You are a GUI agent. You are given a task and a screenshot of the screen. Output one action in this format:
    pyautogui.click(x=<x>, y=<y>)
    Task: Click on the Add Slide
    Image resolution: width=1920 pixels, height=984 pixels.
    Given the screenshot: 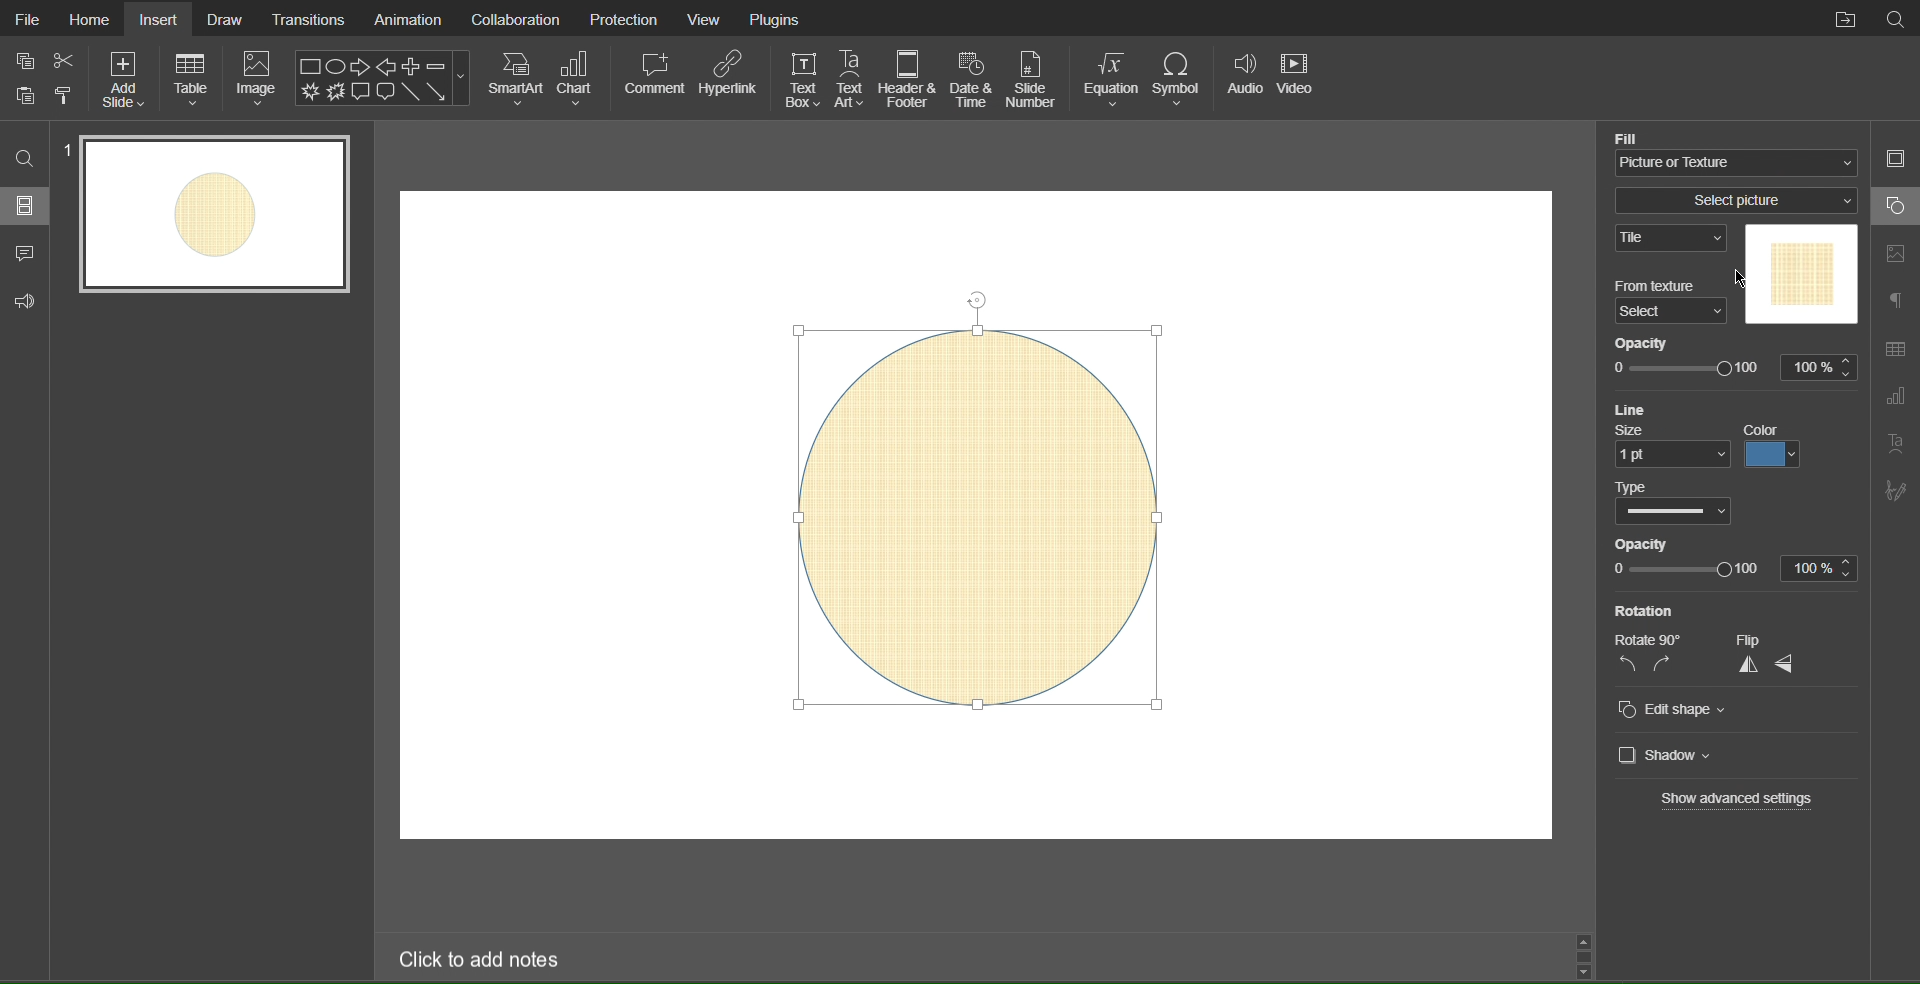 What is the action you would take?
    pyautogui.click(x=122, y=79)
    